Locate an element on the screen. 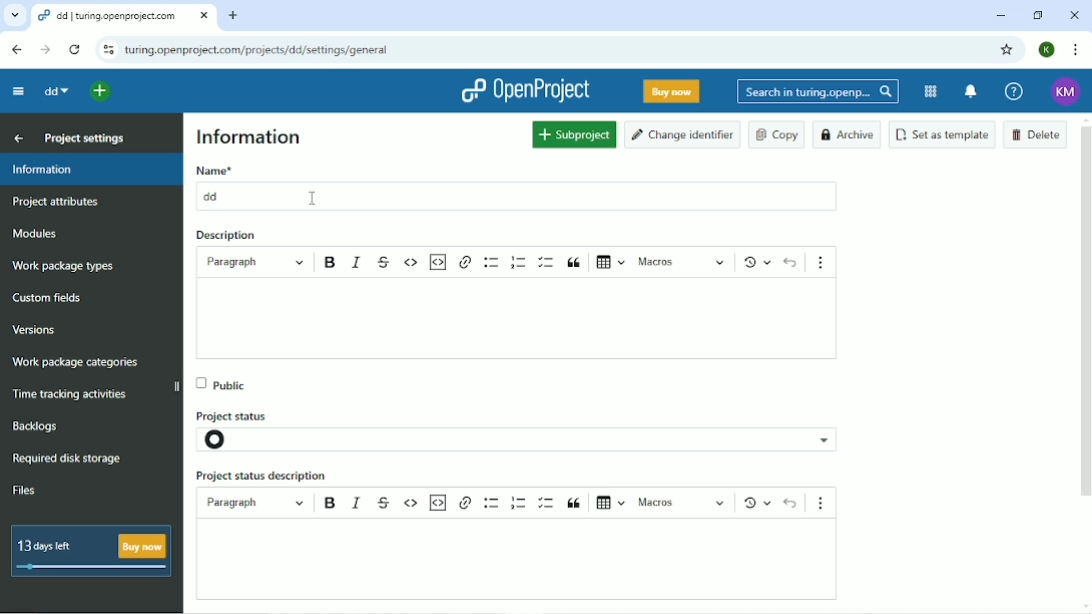  Buy now is located at coordinates (672, 92).